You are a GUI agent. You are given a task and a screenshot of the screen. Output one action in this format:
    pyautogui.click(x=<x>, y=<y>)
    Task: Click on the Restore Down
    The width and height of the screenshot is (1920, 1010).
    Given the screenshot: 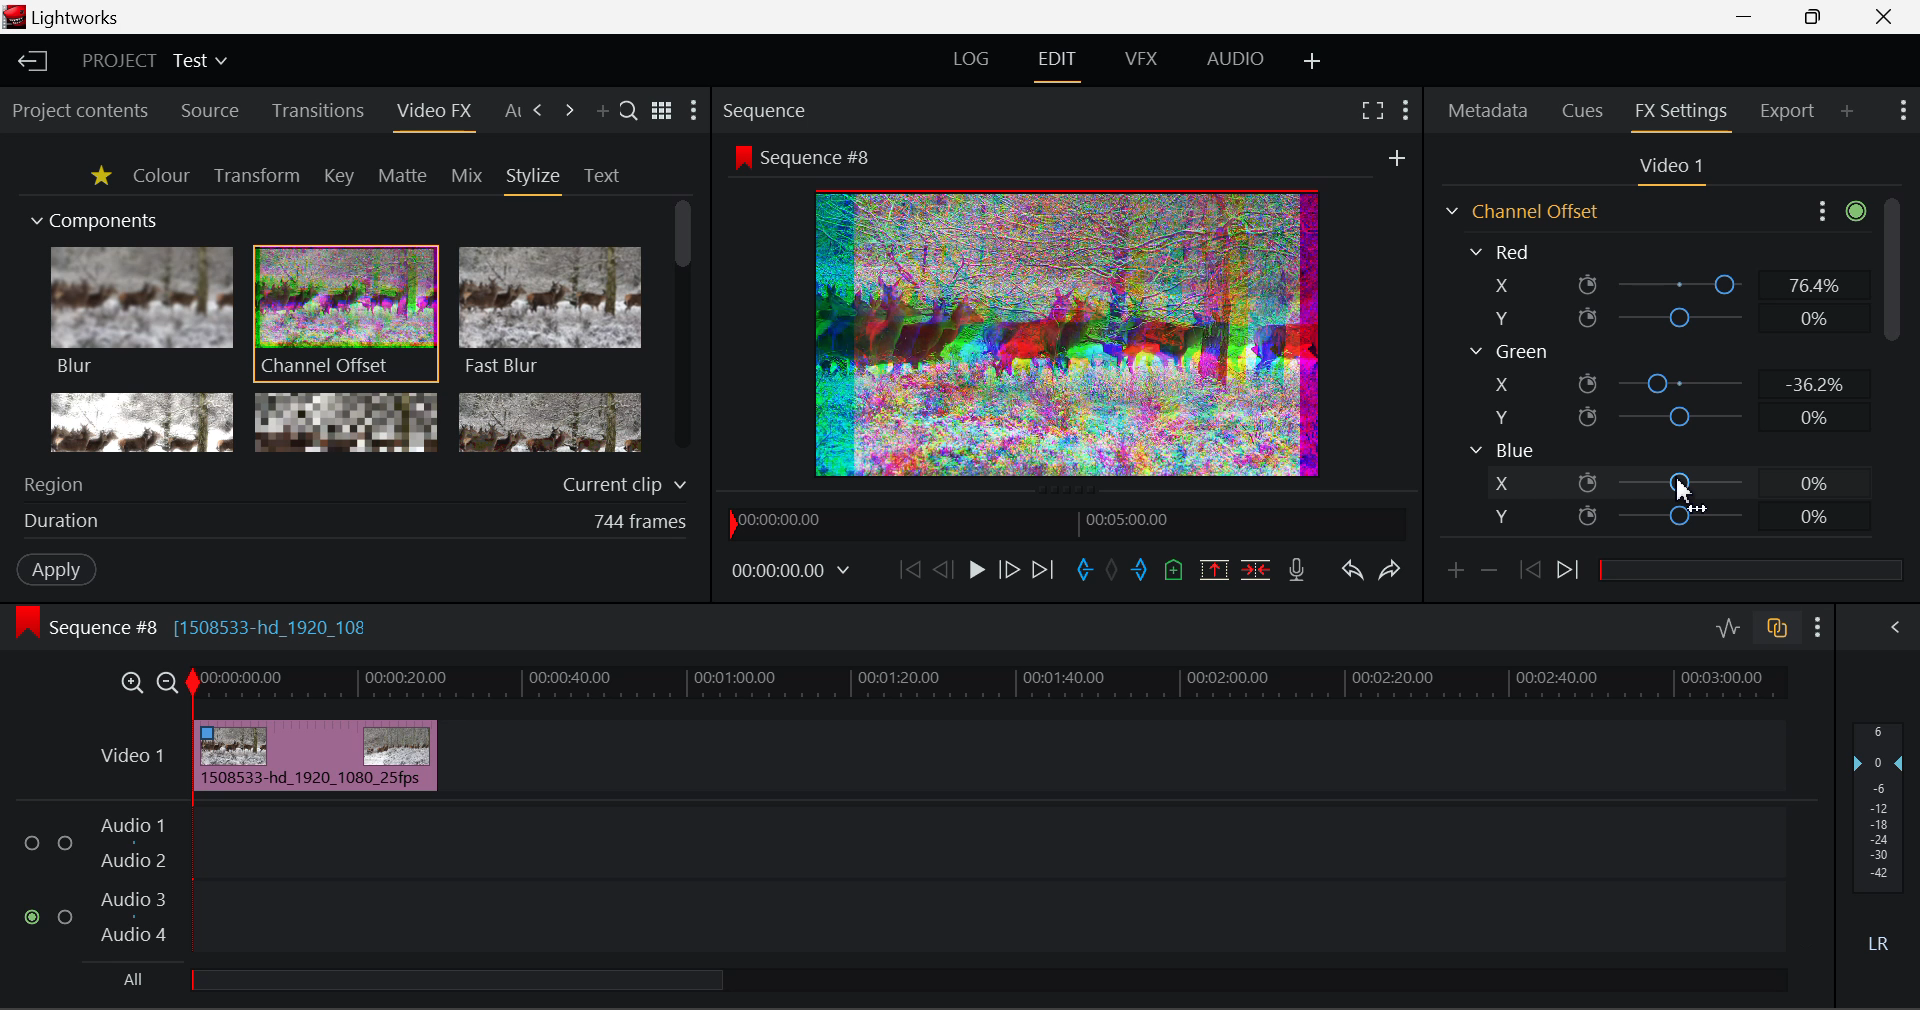 What is the action you would take?
    pyautogui.click(x=1751, y=18)
    